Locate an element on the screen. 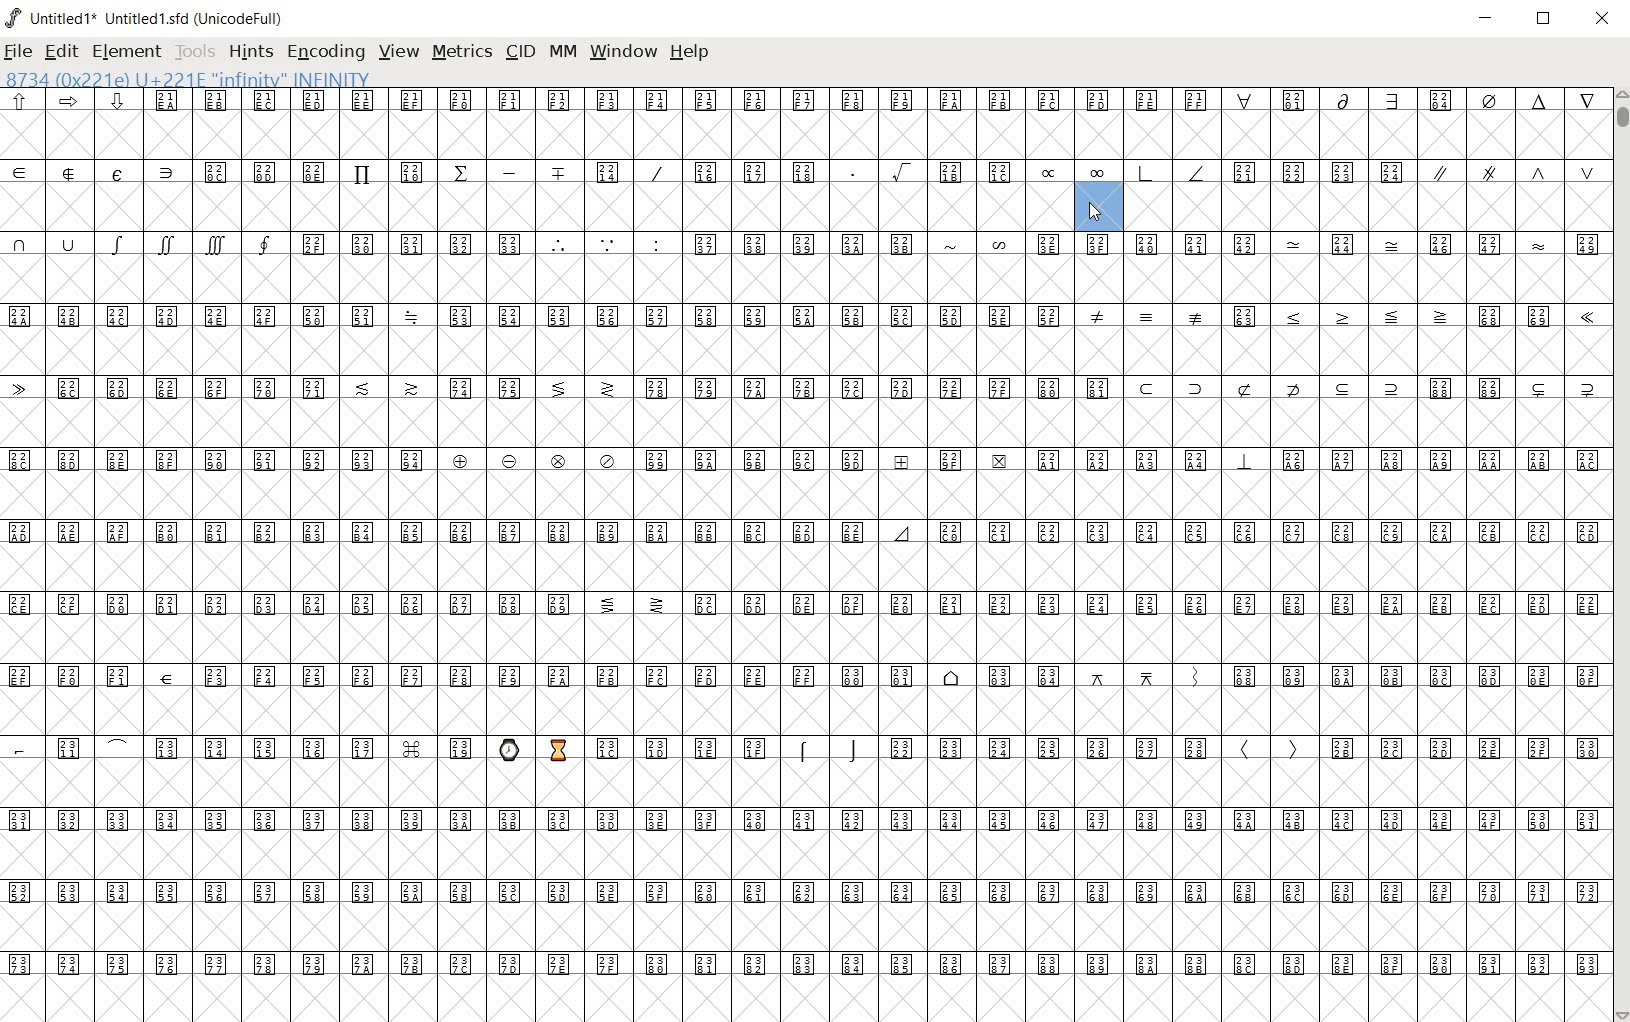 The height and width of the screenshot is (1022, 1630). edit is located at coordinates (60, 51).